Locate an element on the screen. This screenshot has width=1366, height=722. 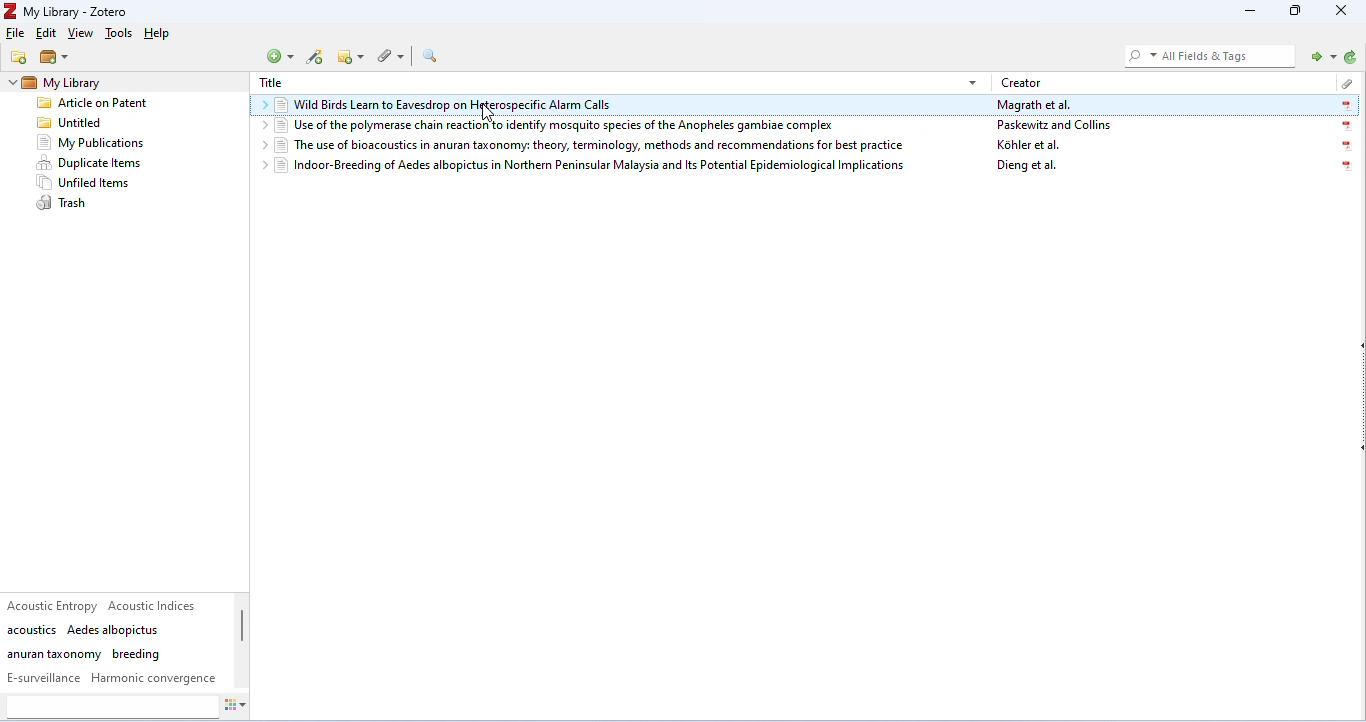
anuran taxonomy Dreeding is located at coordinates (84, 654).